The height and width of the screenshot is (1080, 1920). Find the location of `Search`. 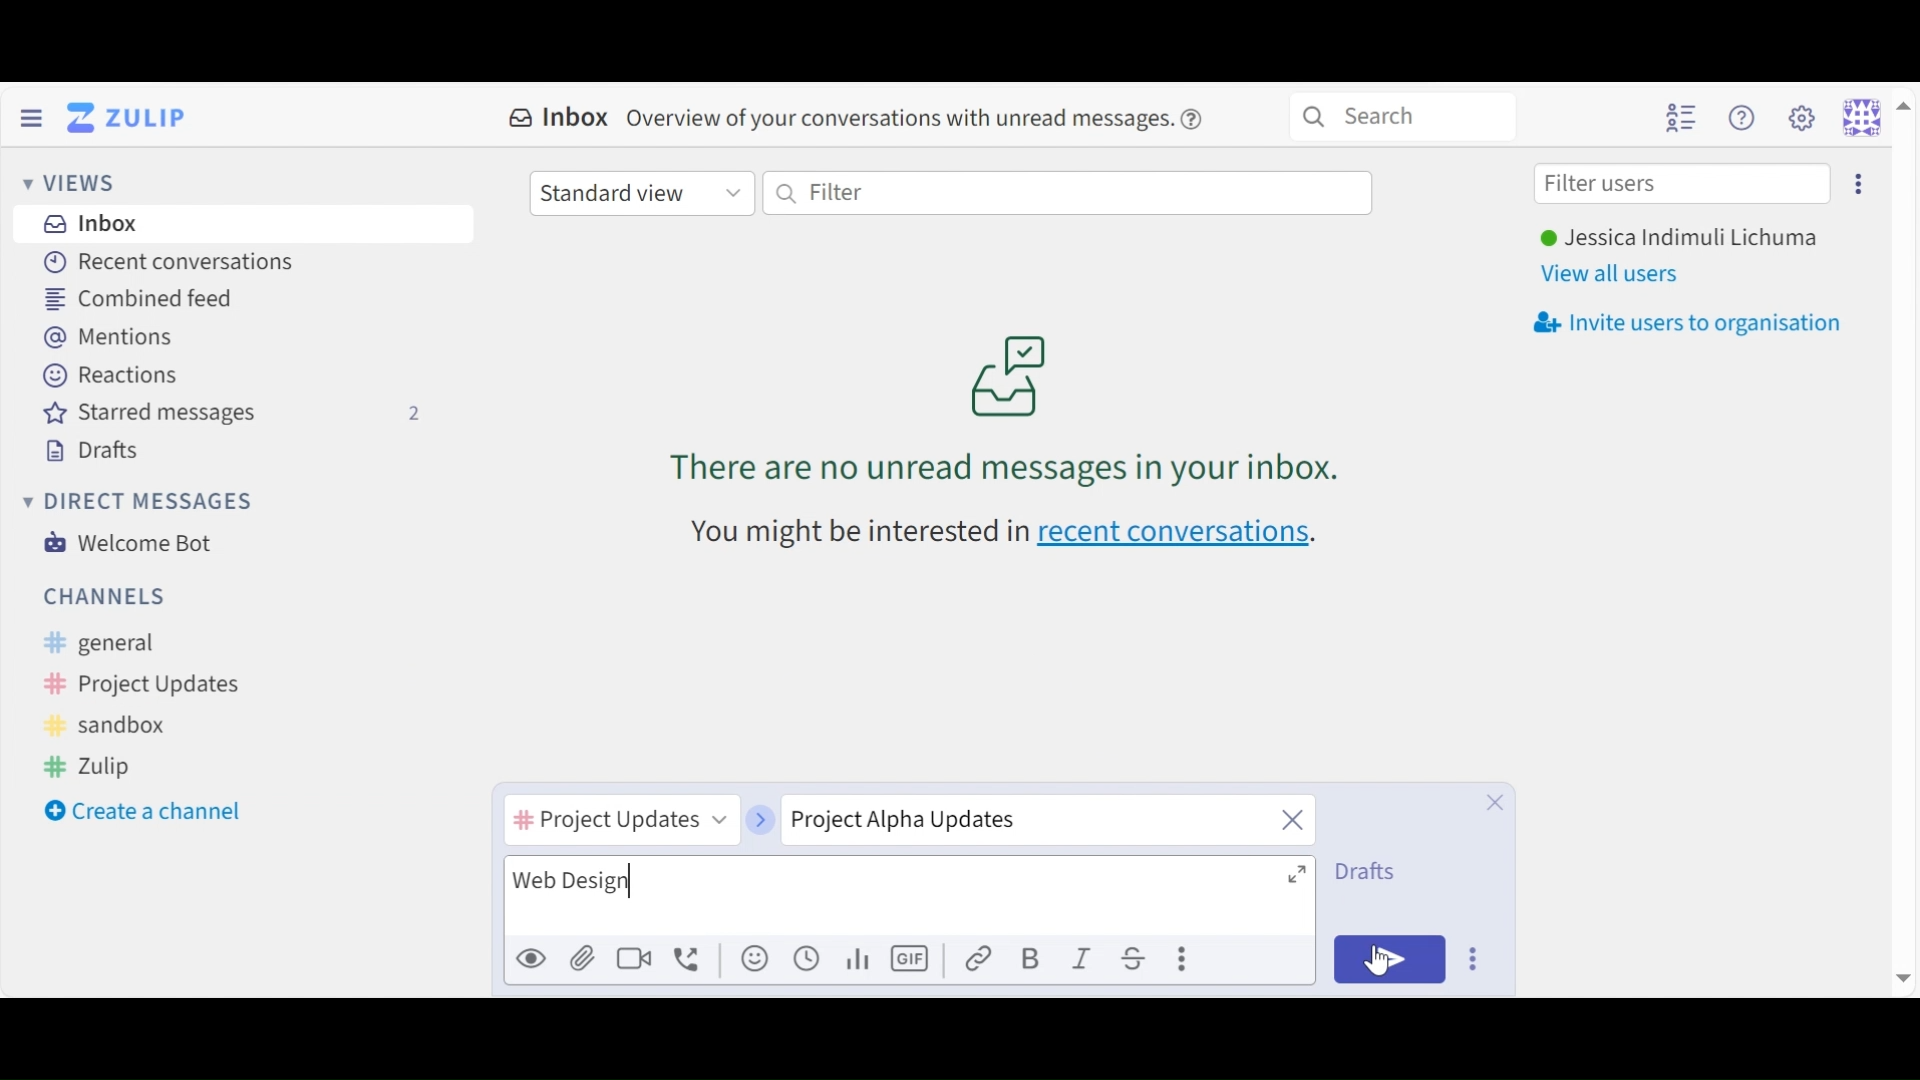

Search is located at coordinates (1402, 114).